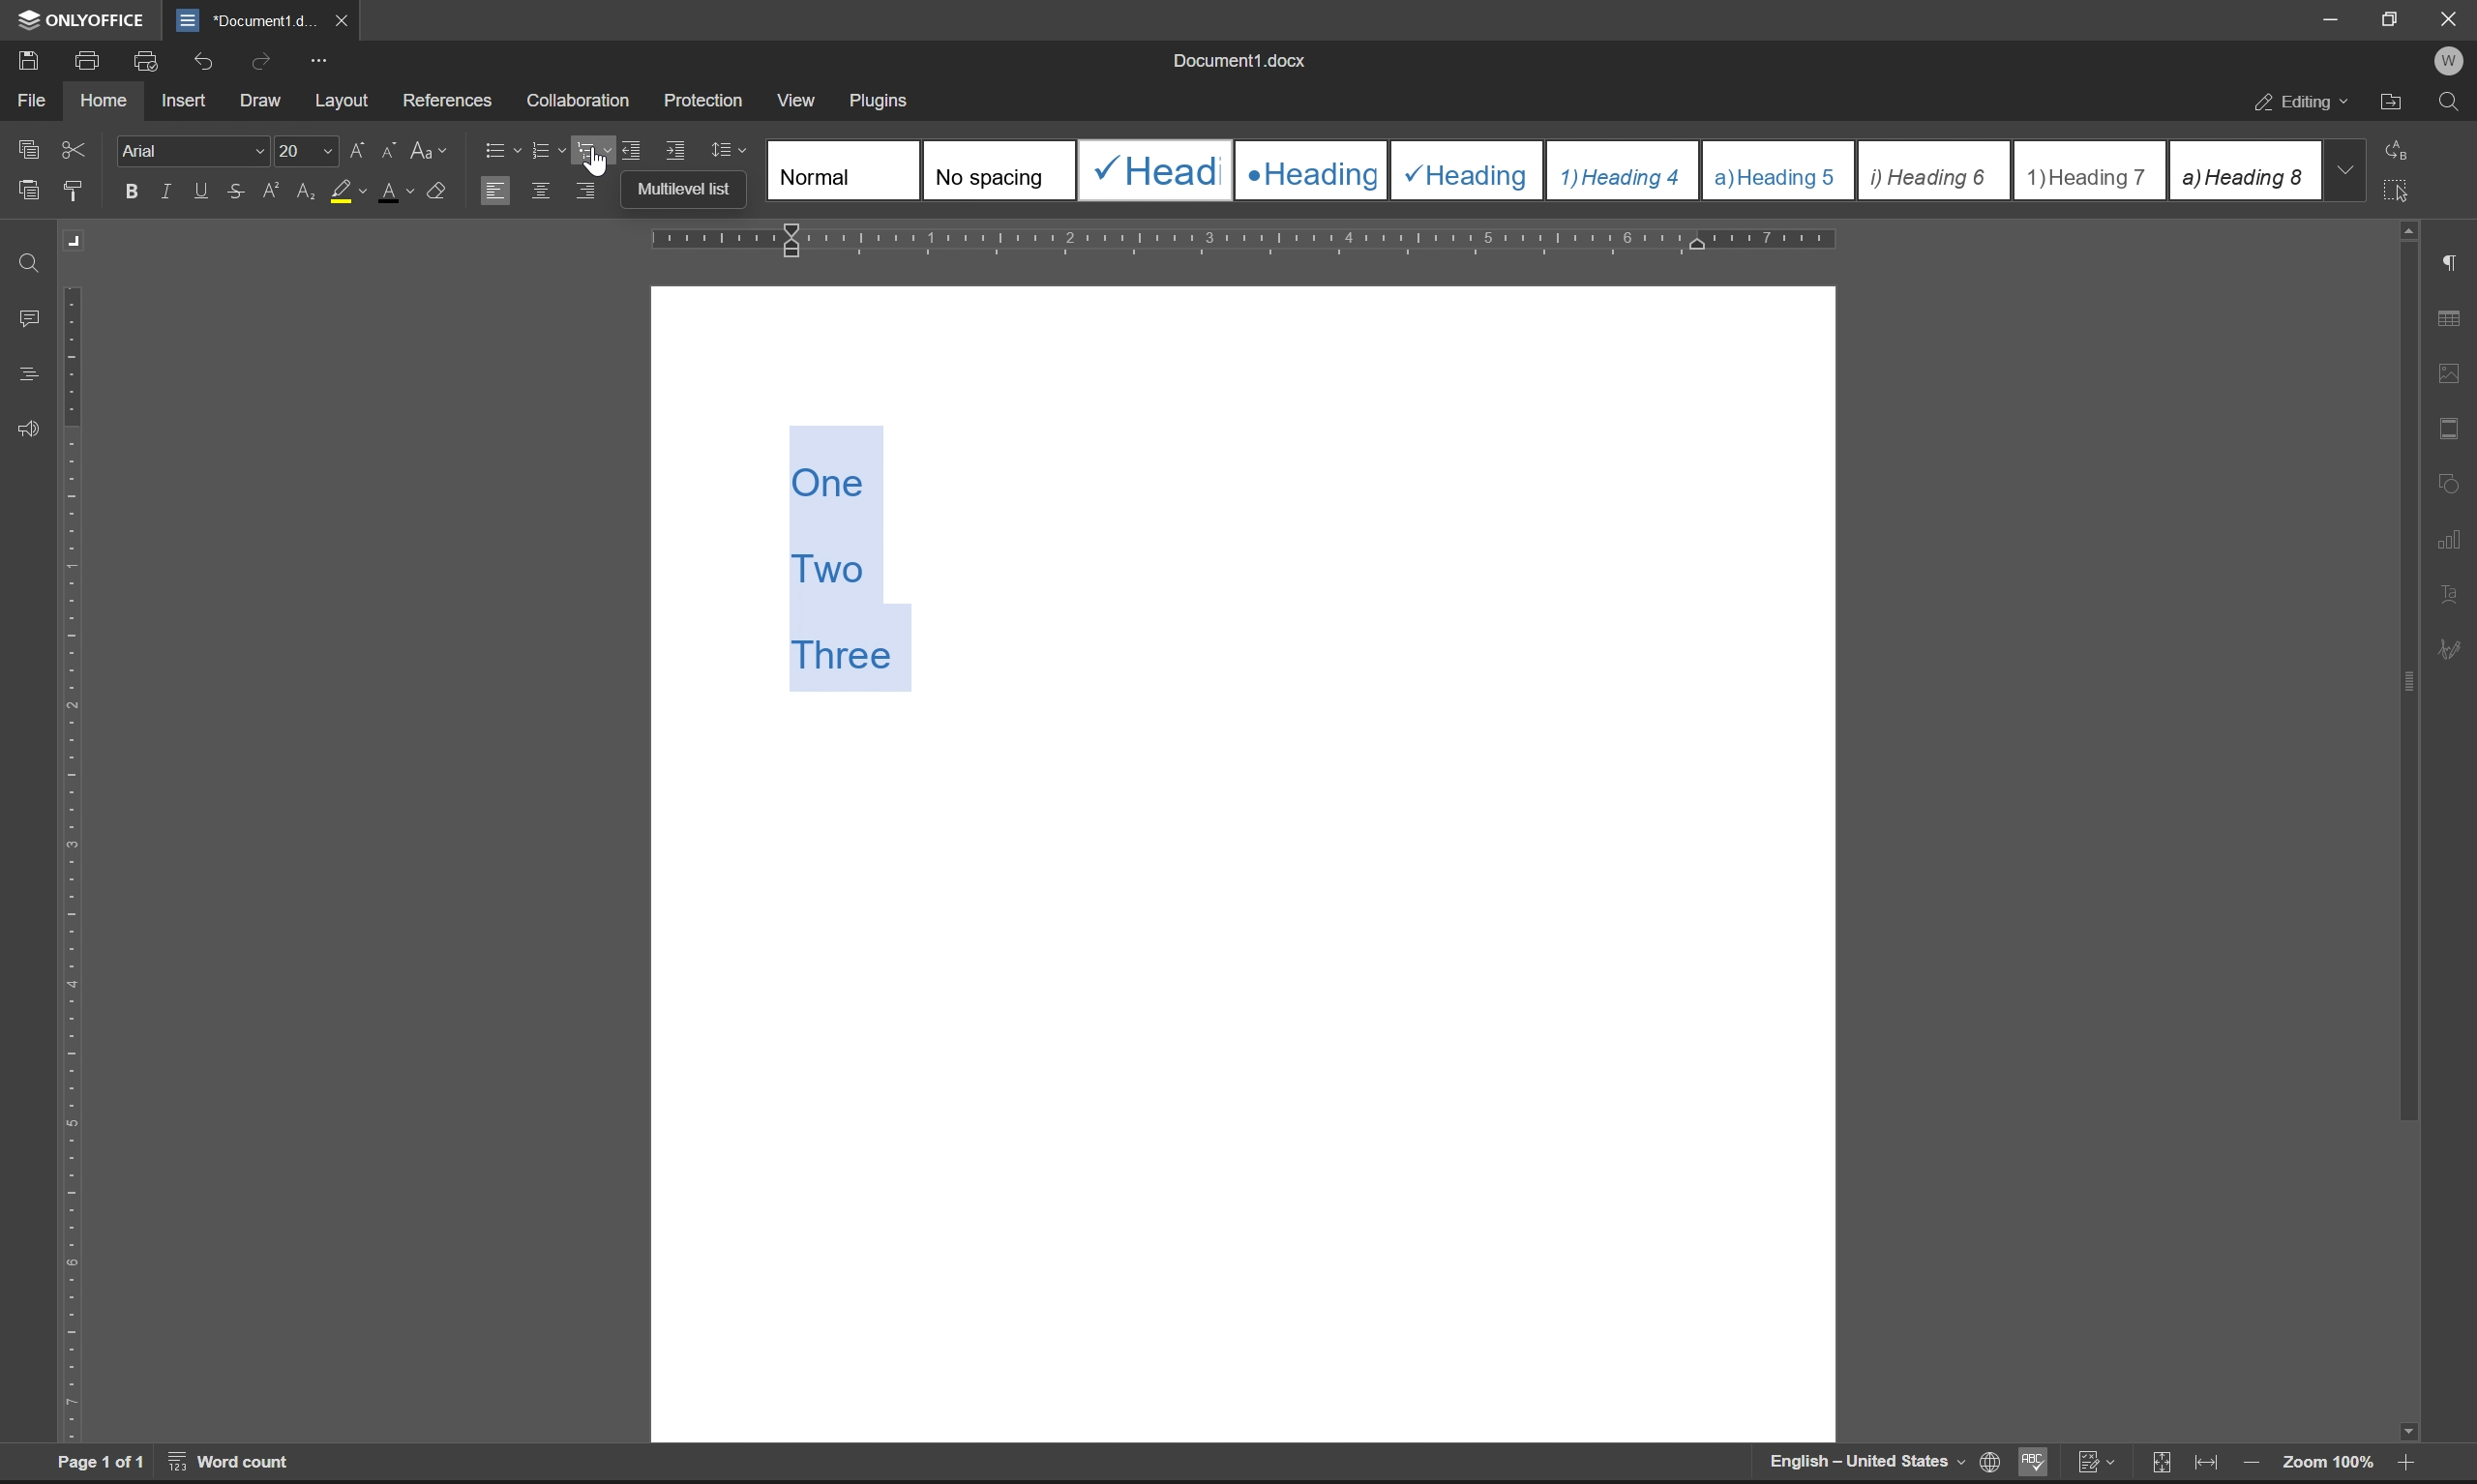 The width and height of the screenshot is (2477, 1484). What do you see at coordinates (1779, 170) in the screenshot?
I see `Heading 5` at bounding box center [1779, 170].